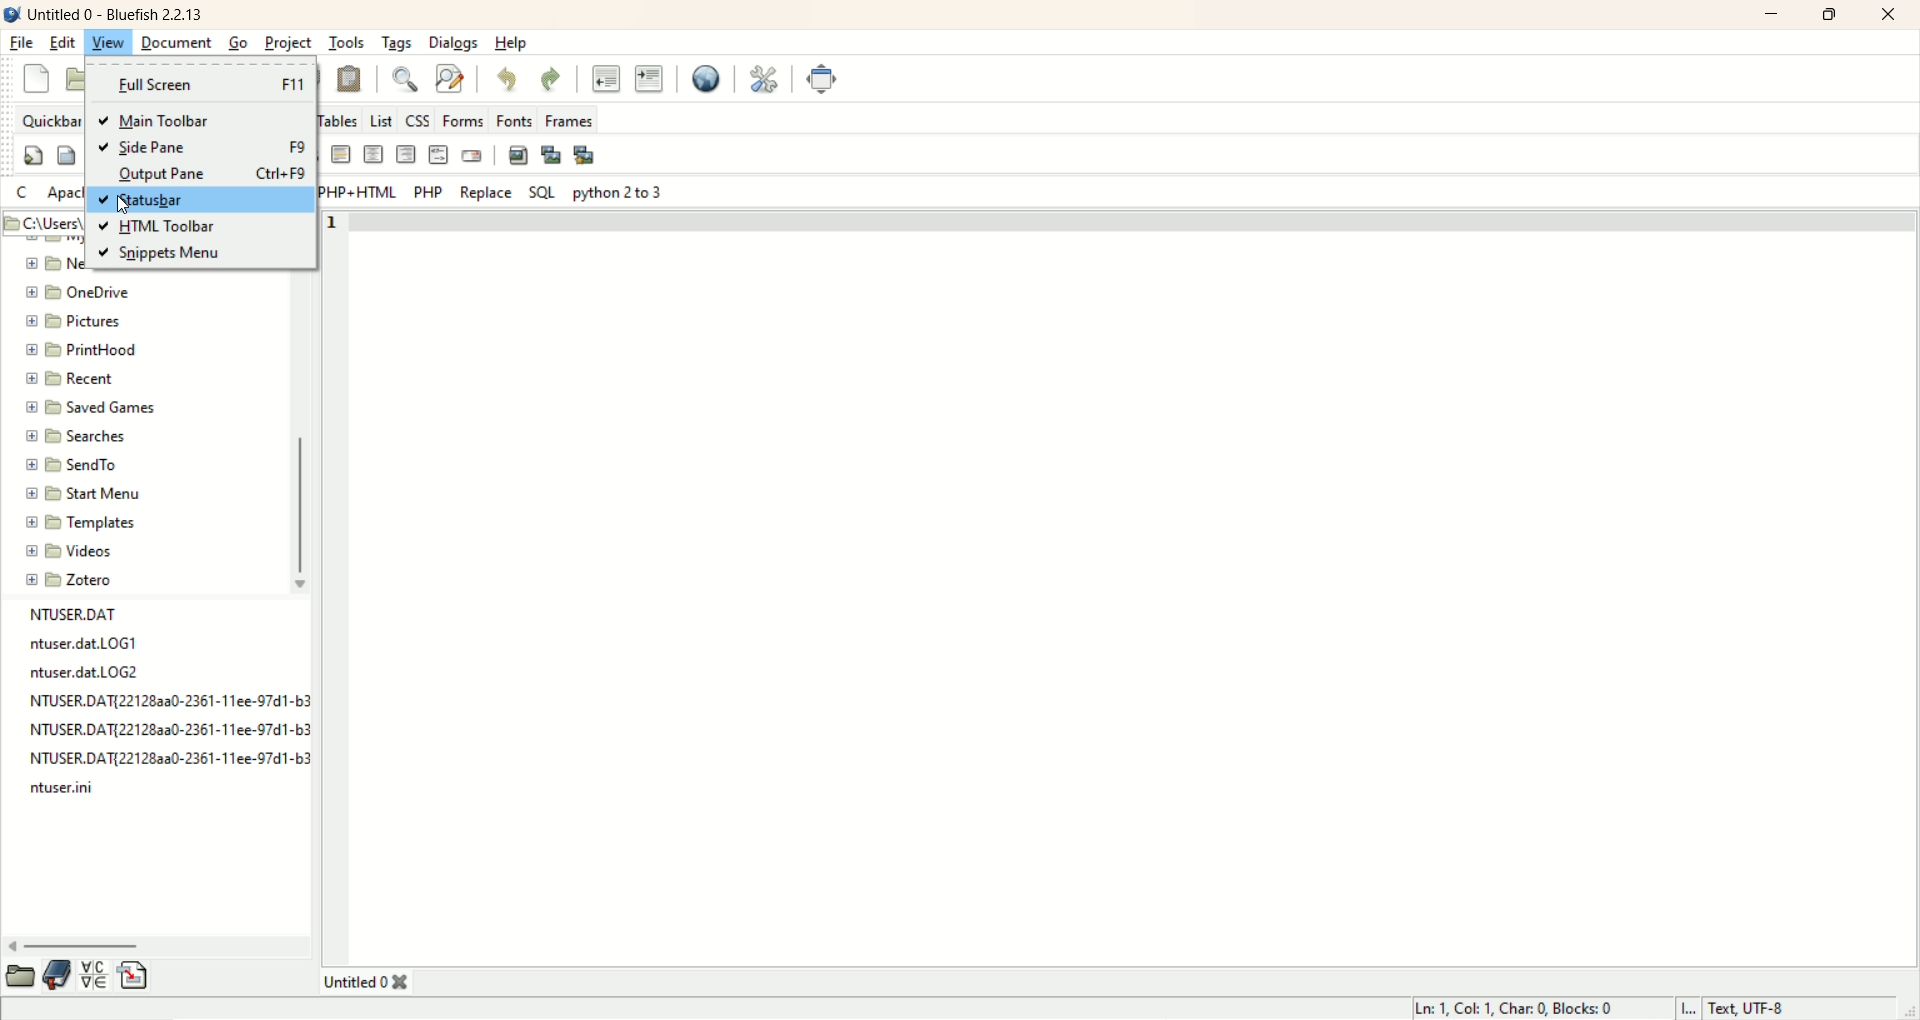 The image size is (1920, 1020). Describe the element at coordinates (197, 201) in the screenshot. I see `statusbar` at that location.